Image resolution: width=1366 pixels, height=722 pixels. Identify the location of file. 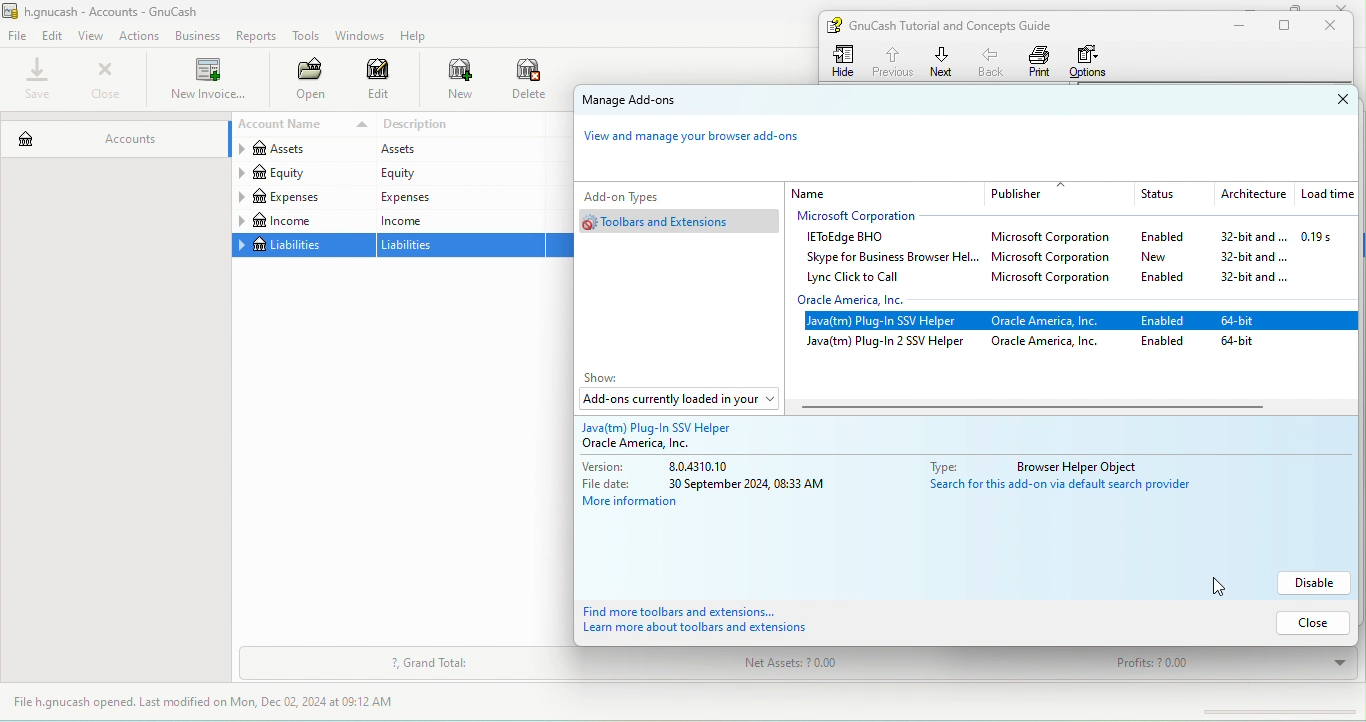
(18, 37).